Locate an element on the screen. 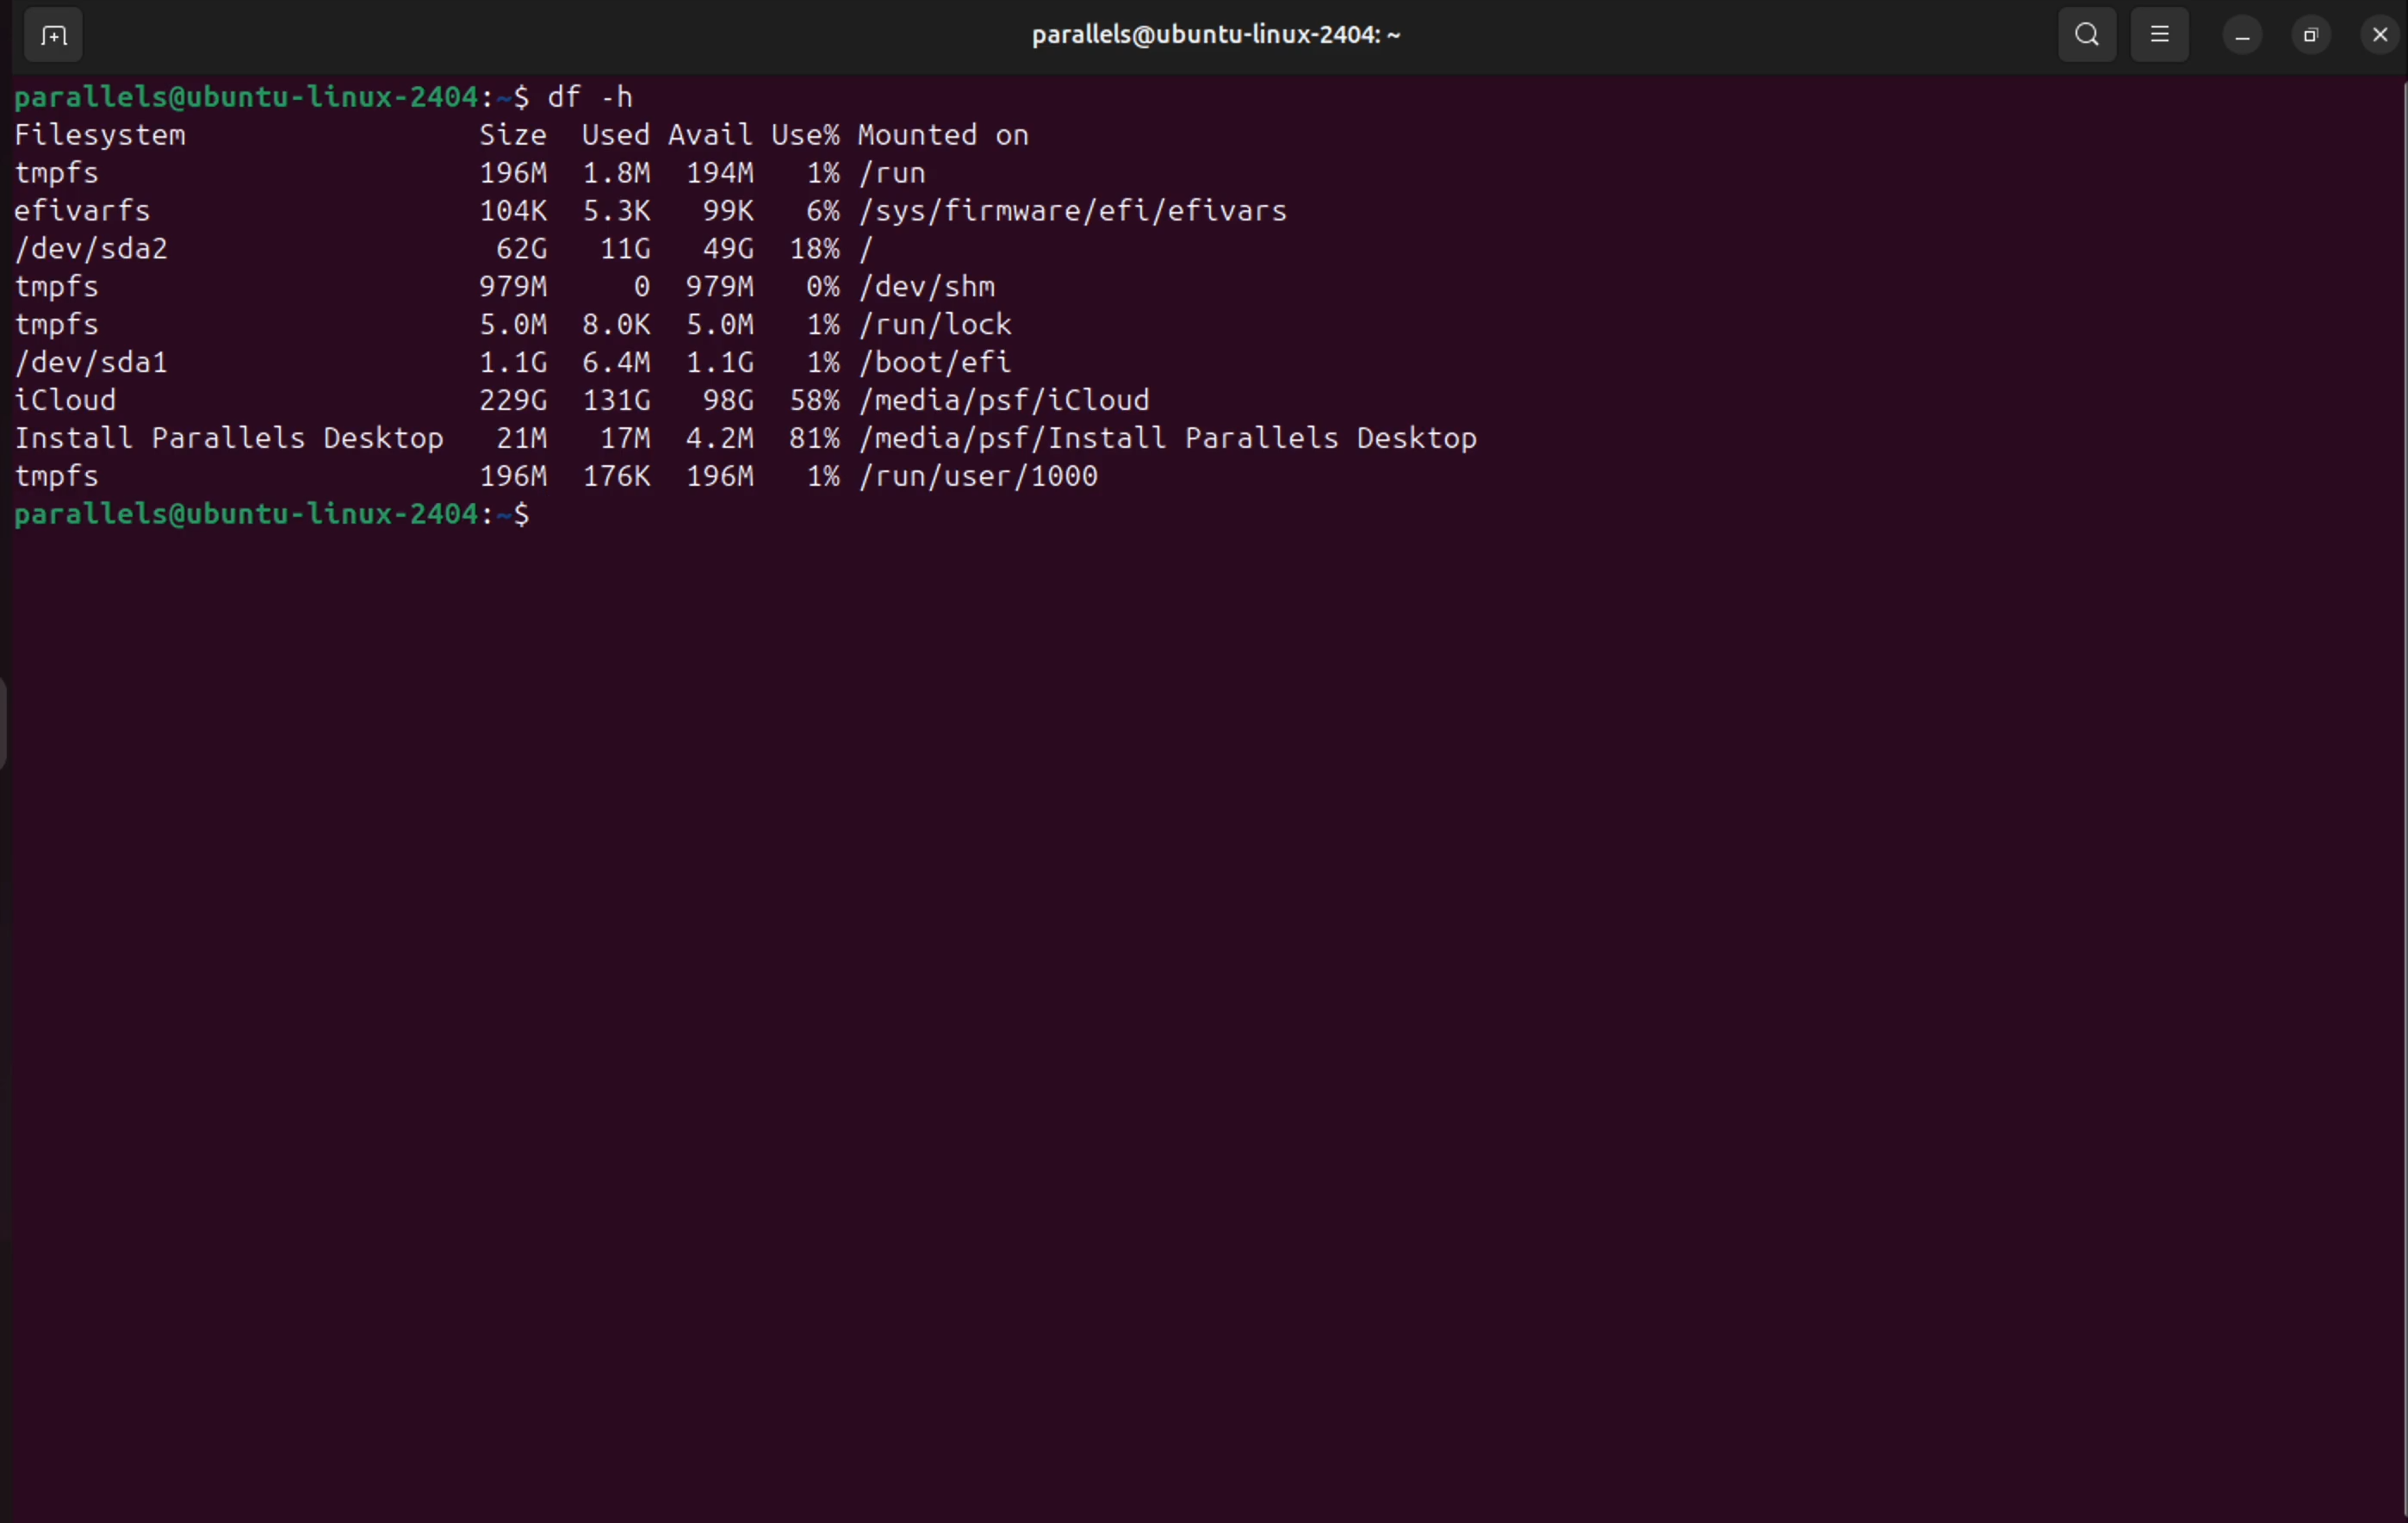 The image size is (2408, 1523). parallels@ubuntu-linux-2404:~$ is located at coordinates (273, 92).